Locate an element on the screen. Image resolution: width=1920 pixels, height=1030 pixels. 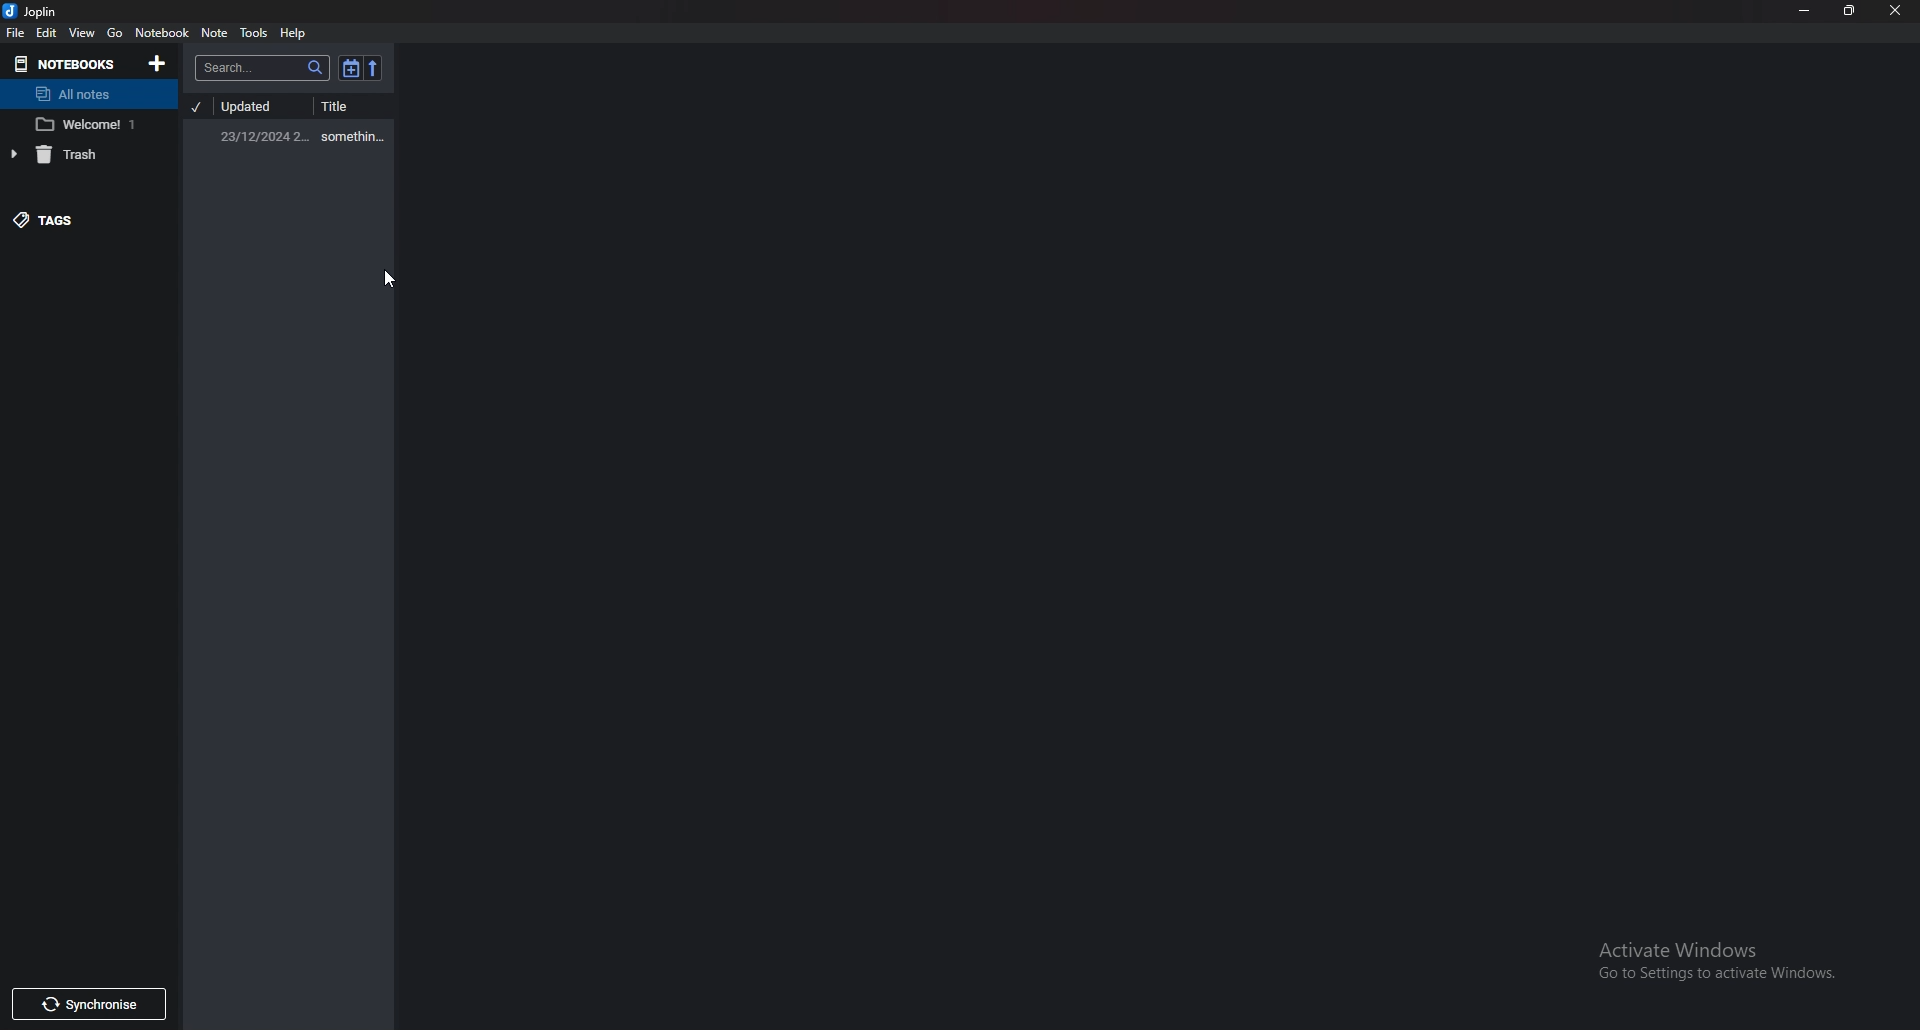
Notebook is located at coordinates (62, 63).